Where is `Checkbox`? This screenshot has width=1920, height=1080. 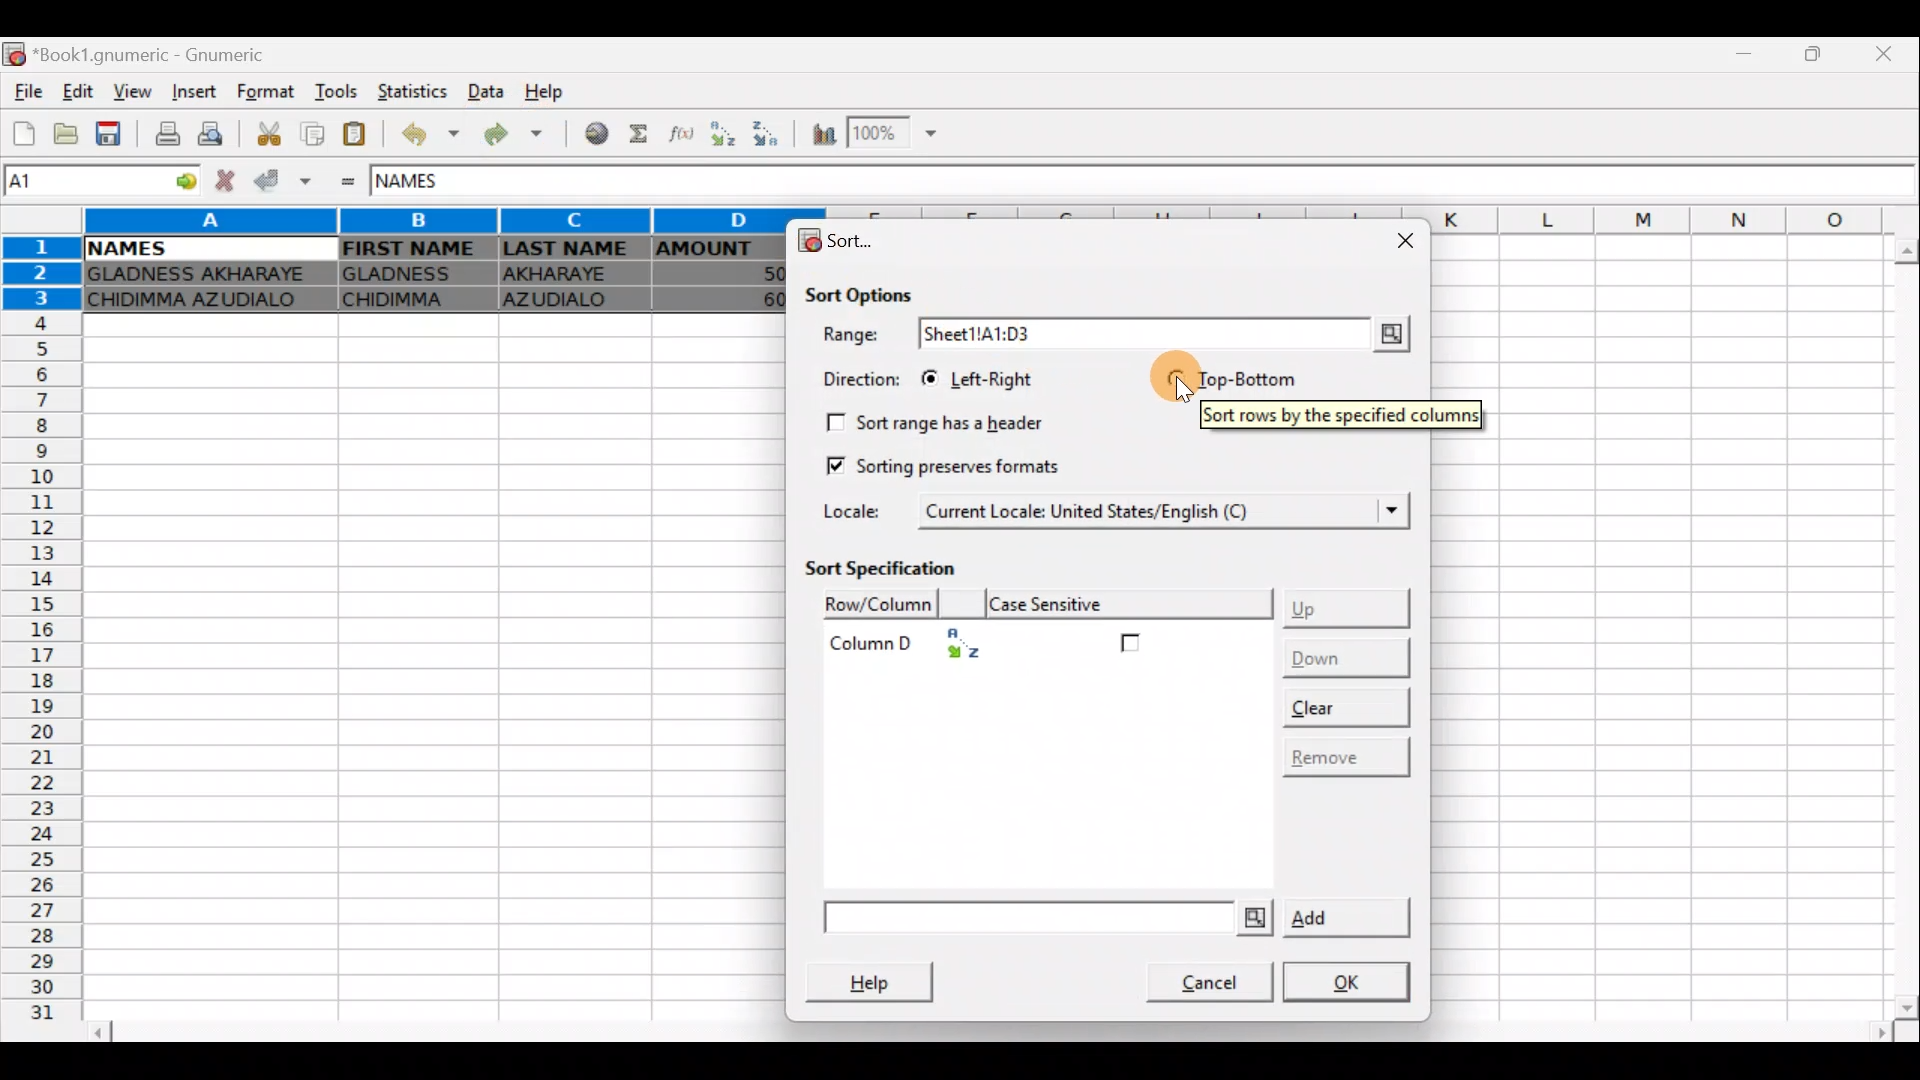
Checkbox is located at coordinates (1130, 648).